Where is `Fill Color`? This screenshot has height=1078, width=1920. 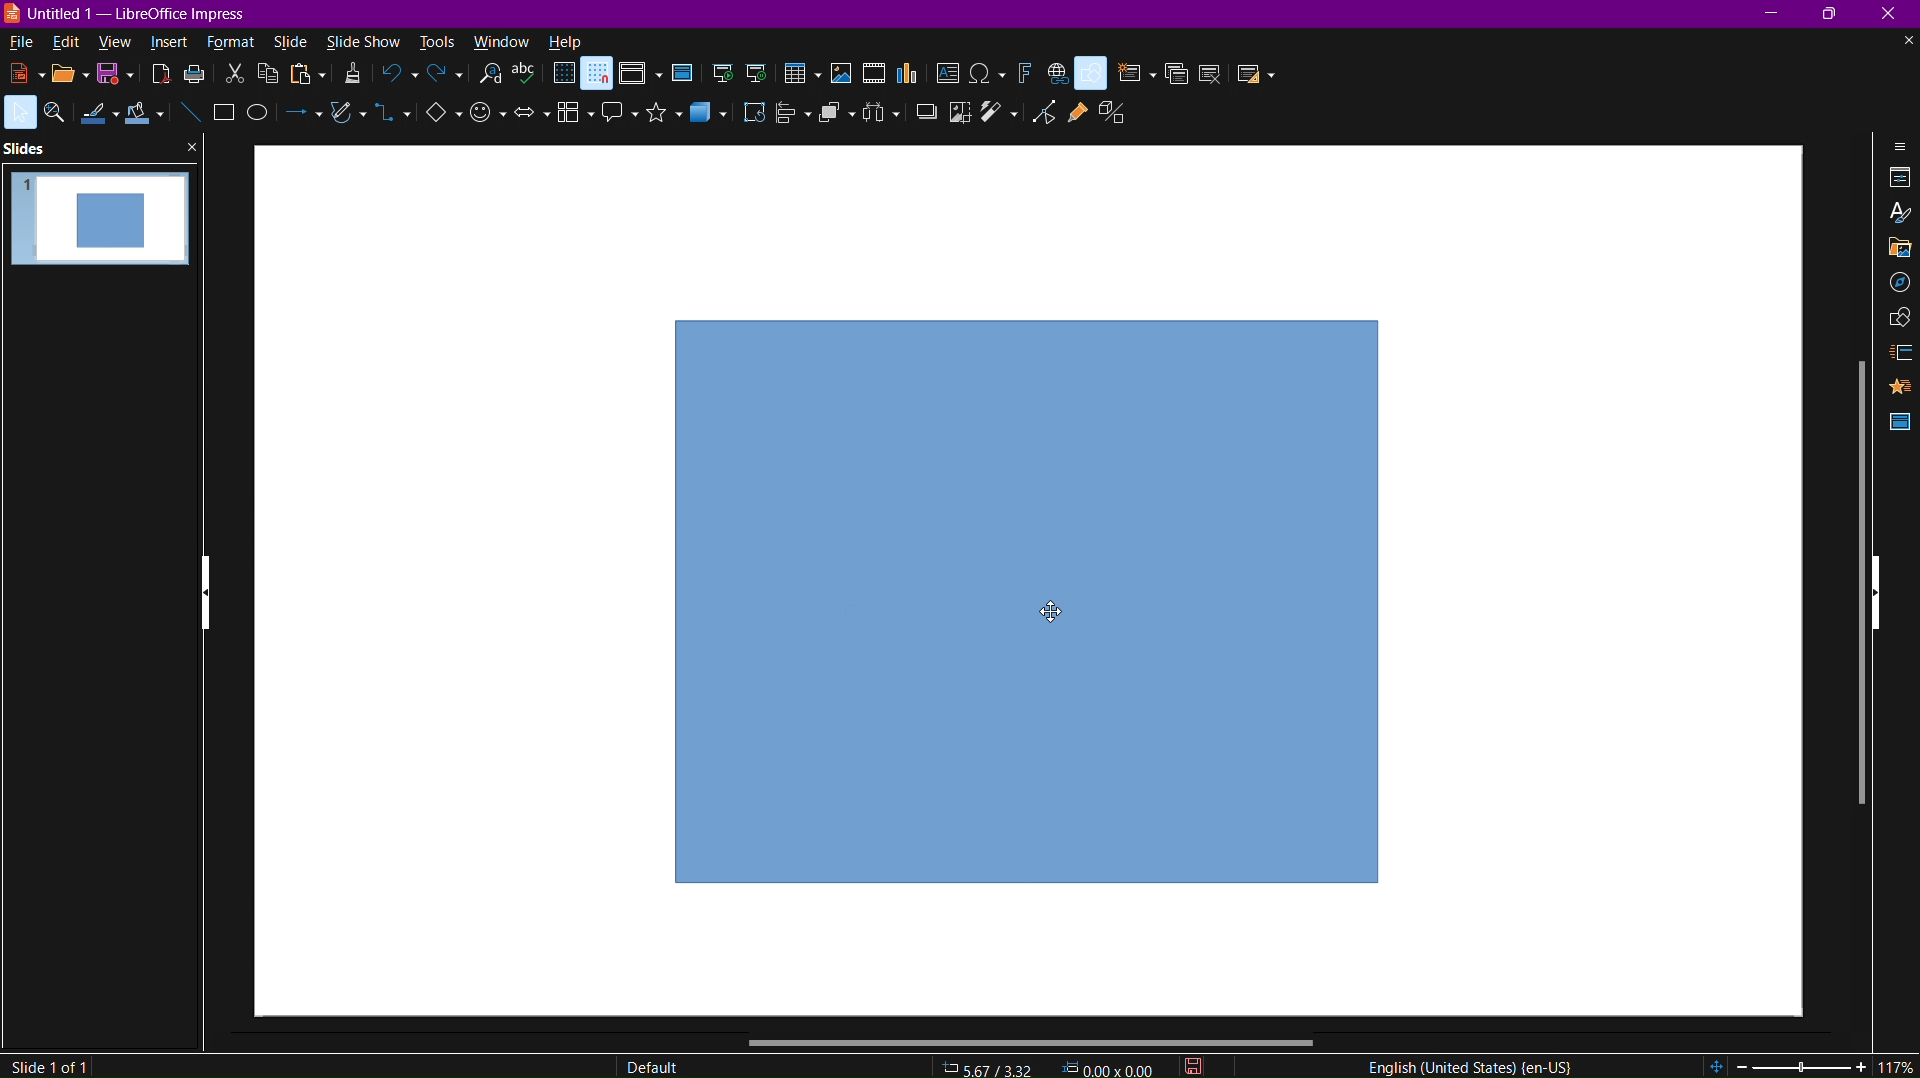
Fill Color is located at coordinates (148, 116).